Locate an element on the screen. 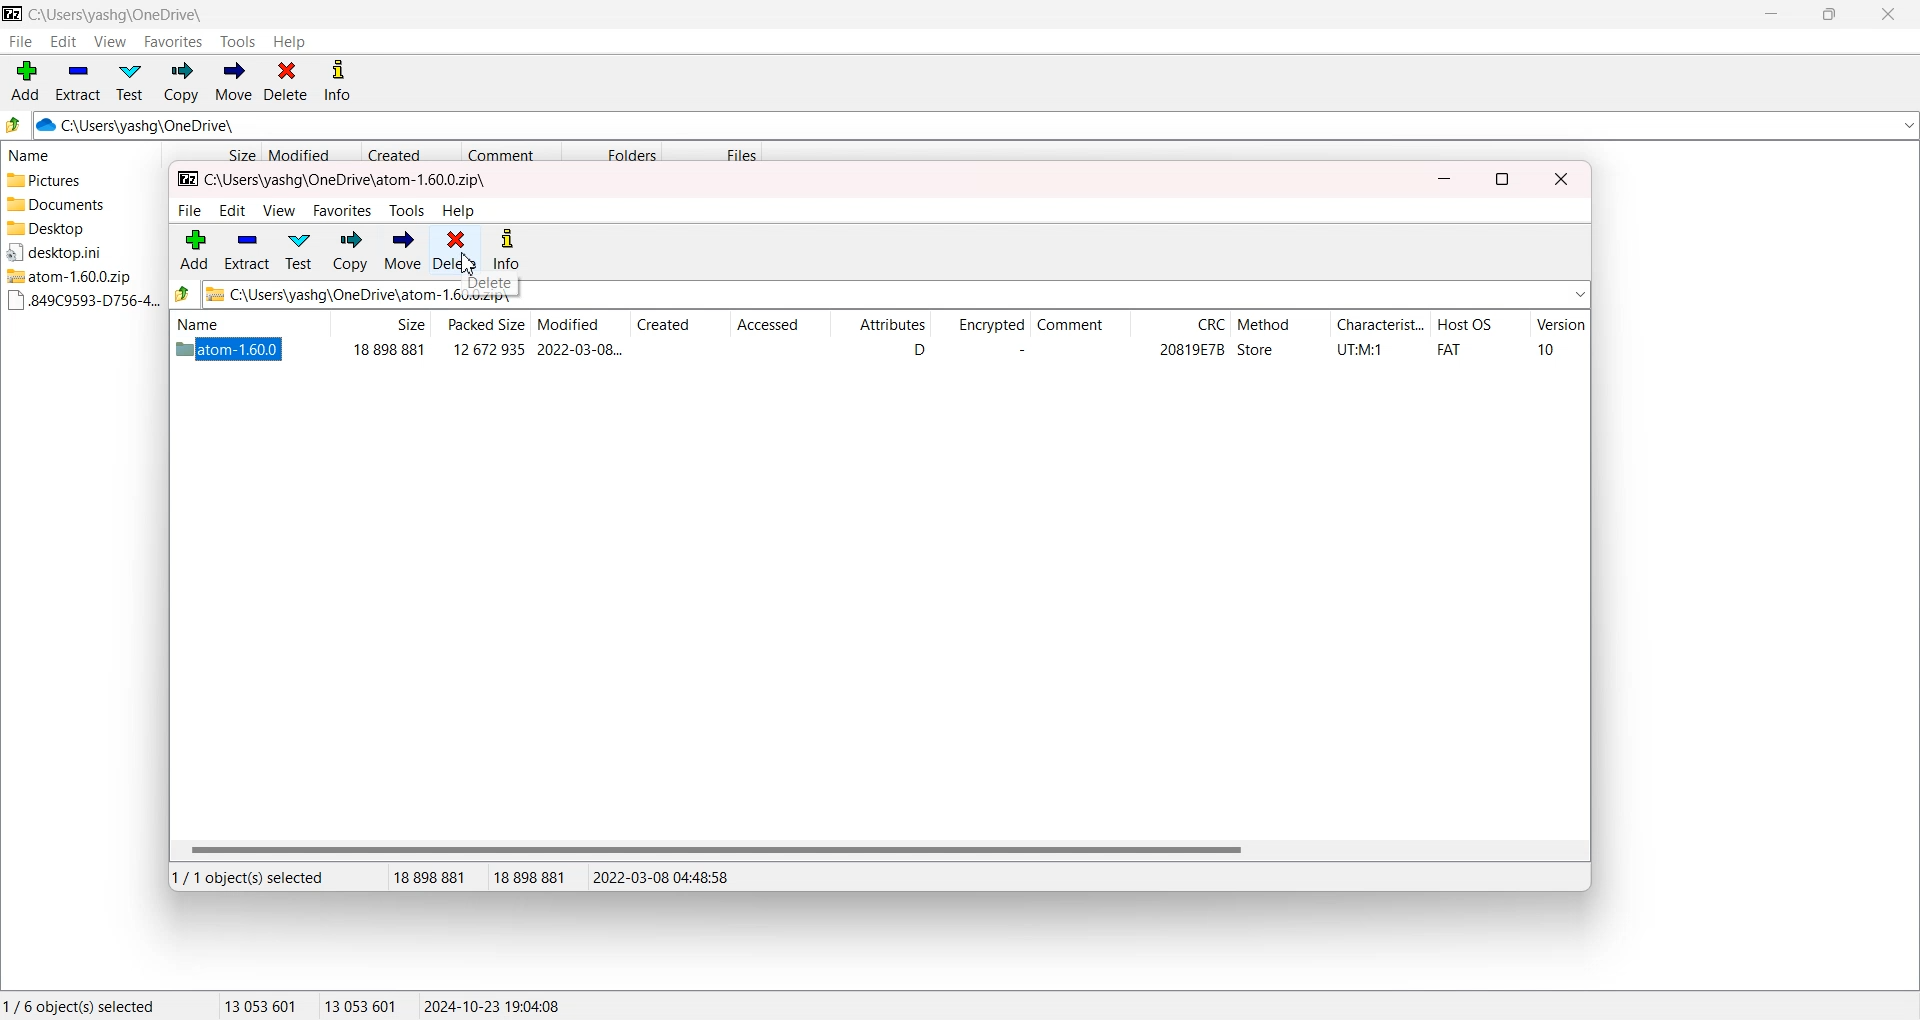  Tools is located at coordinates (239, 42).